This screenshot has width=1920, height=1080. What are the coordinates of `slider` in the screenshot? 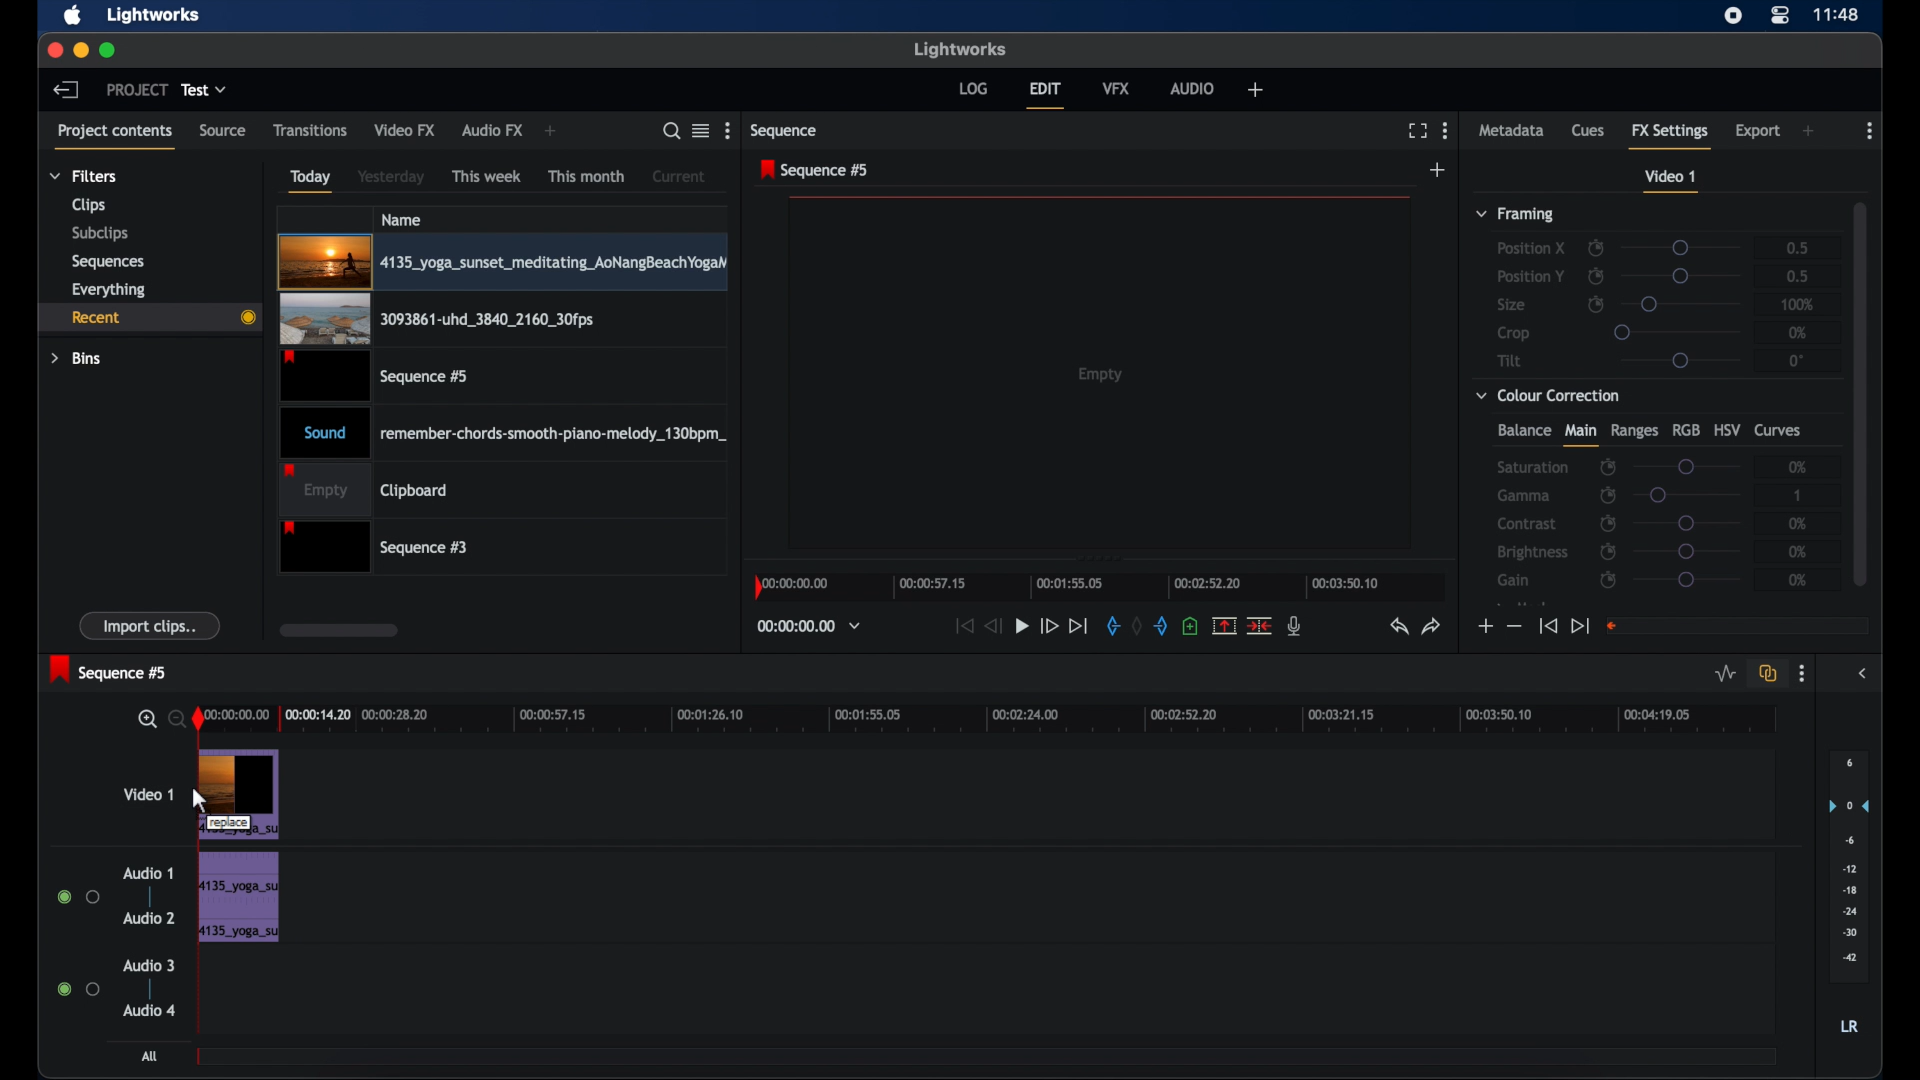 It's located at (1679, 331).